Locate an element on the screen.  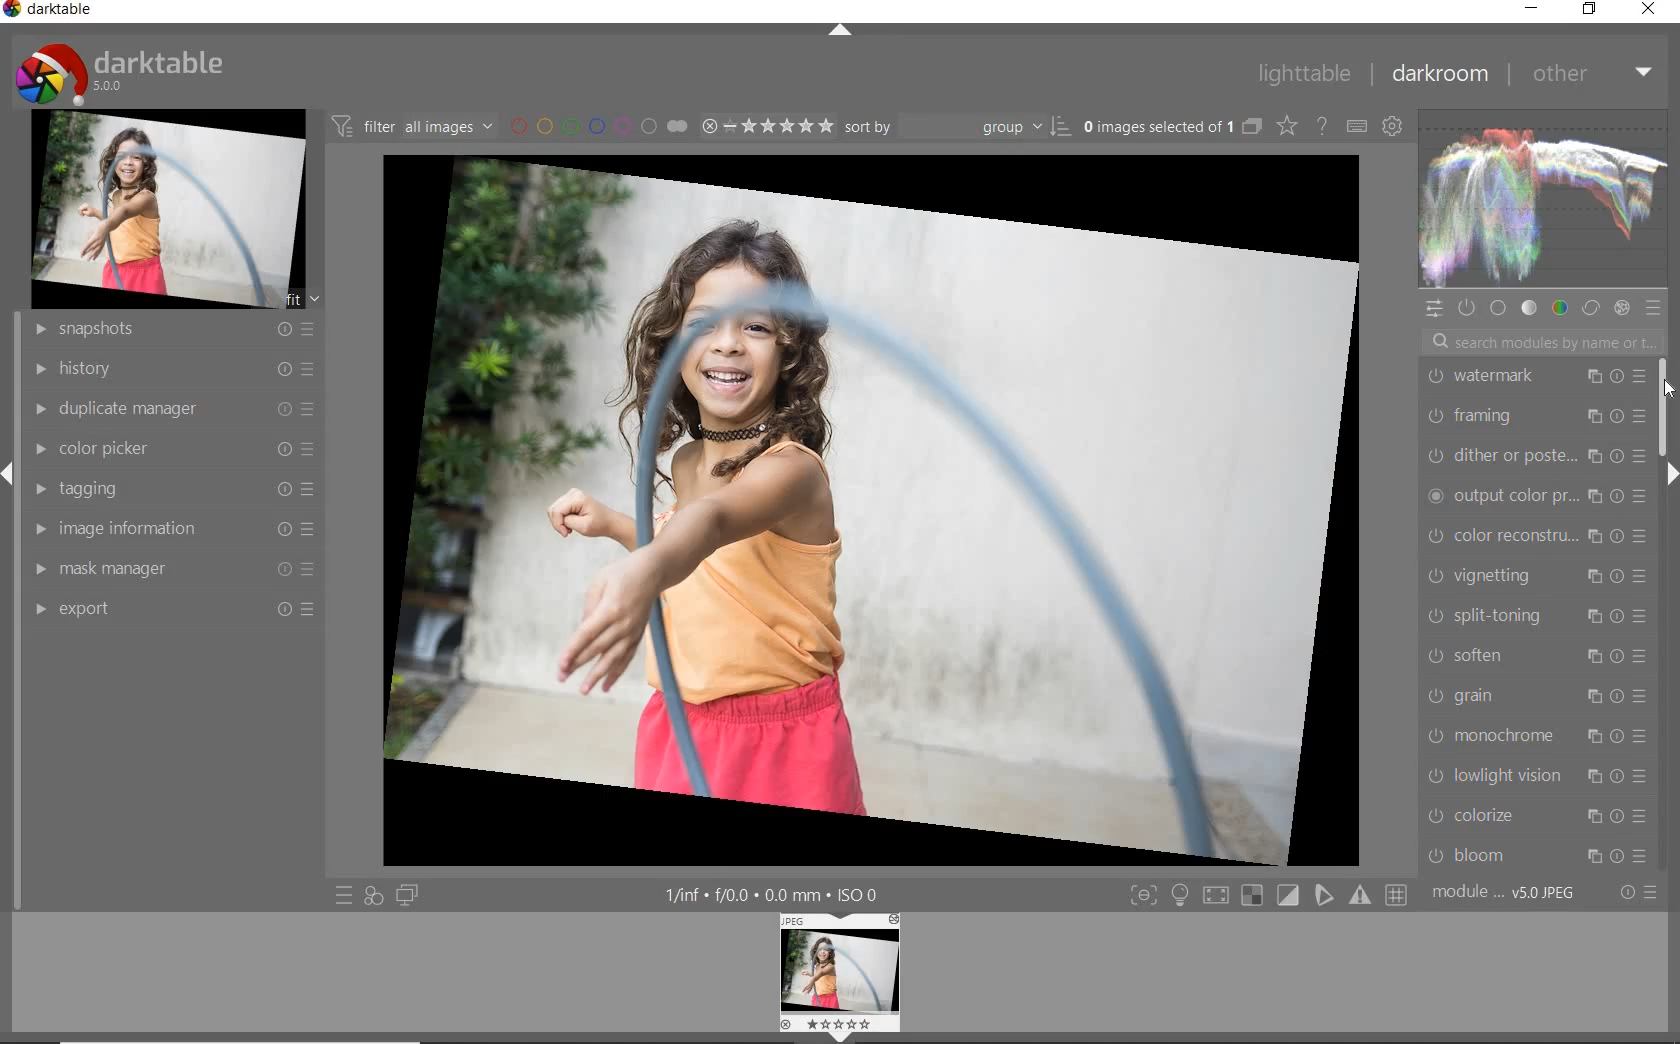
other is located at coordinates (1589, 73).